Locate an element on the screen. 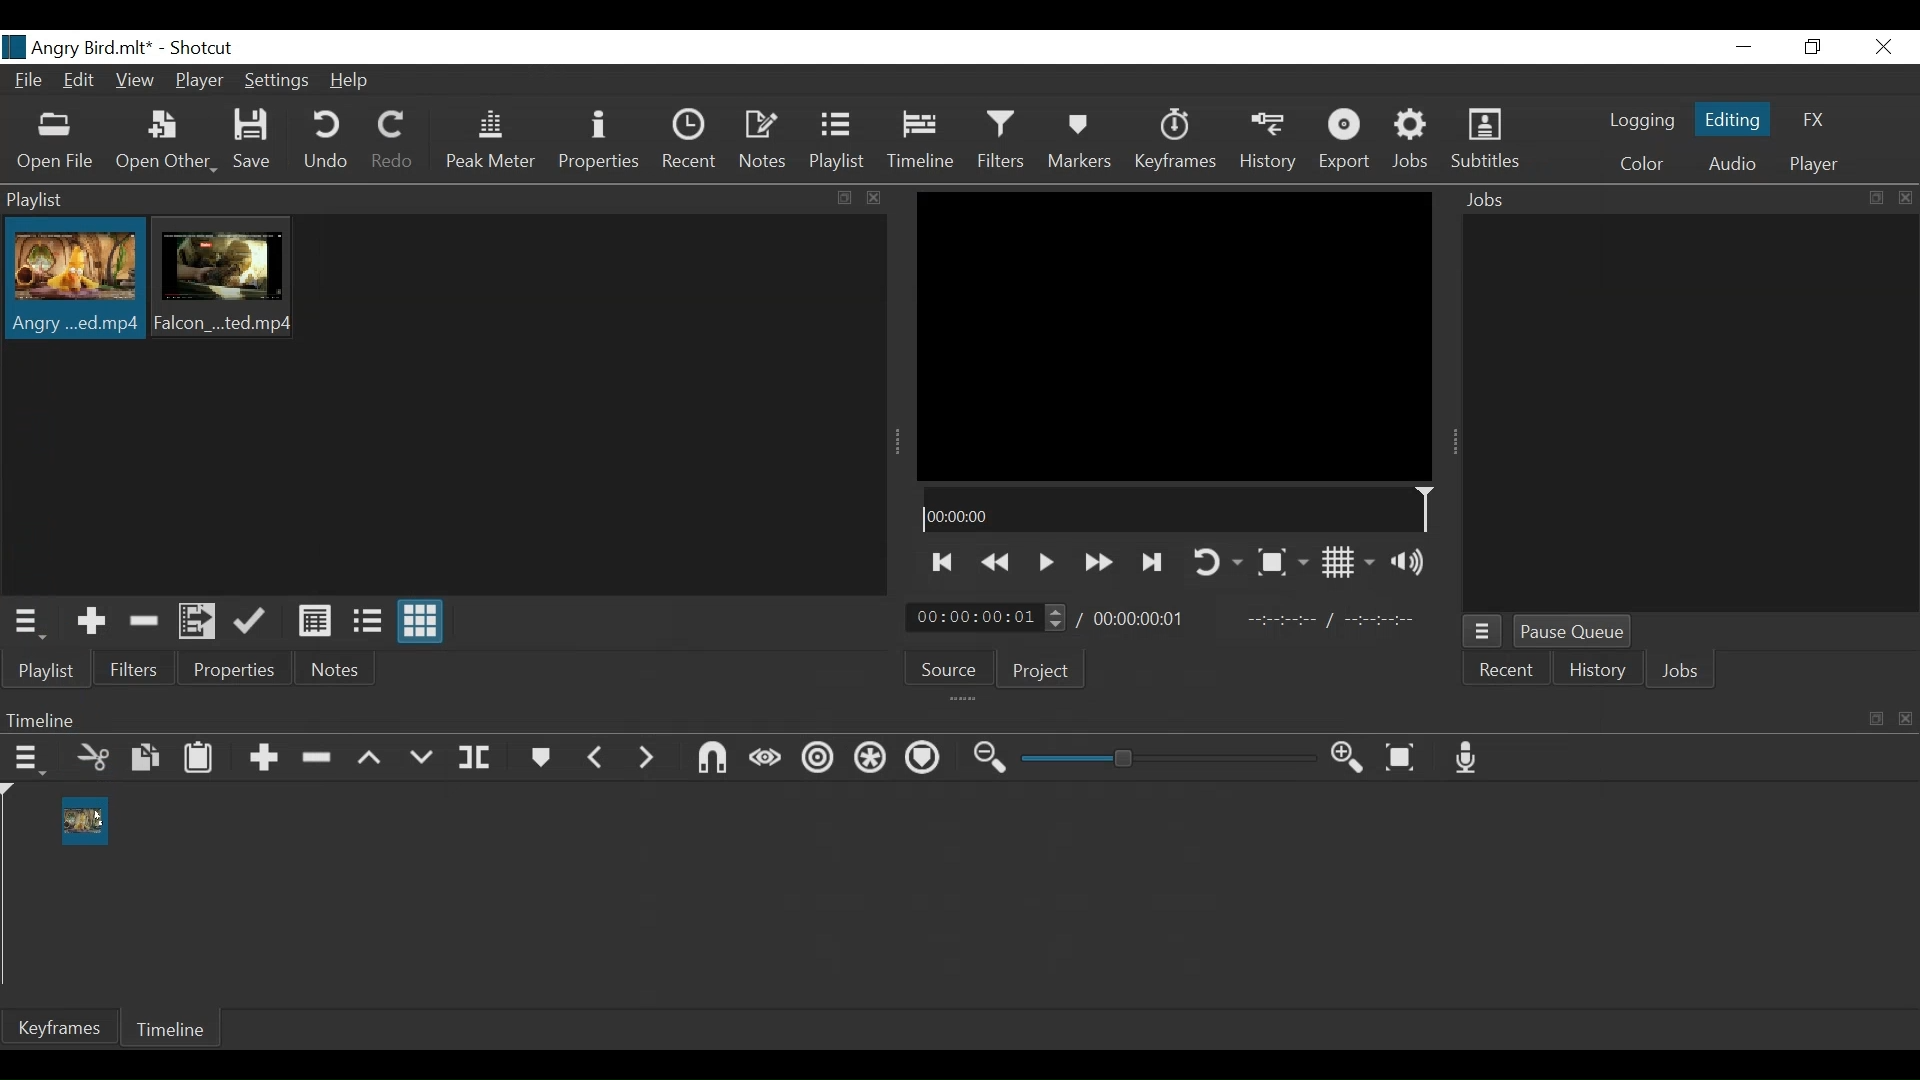 This screenshot has height=1080, width=1920. Color is located at coordinates (1642, 165).